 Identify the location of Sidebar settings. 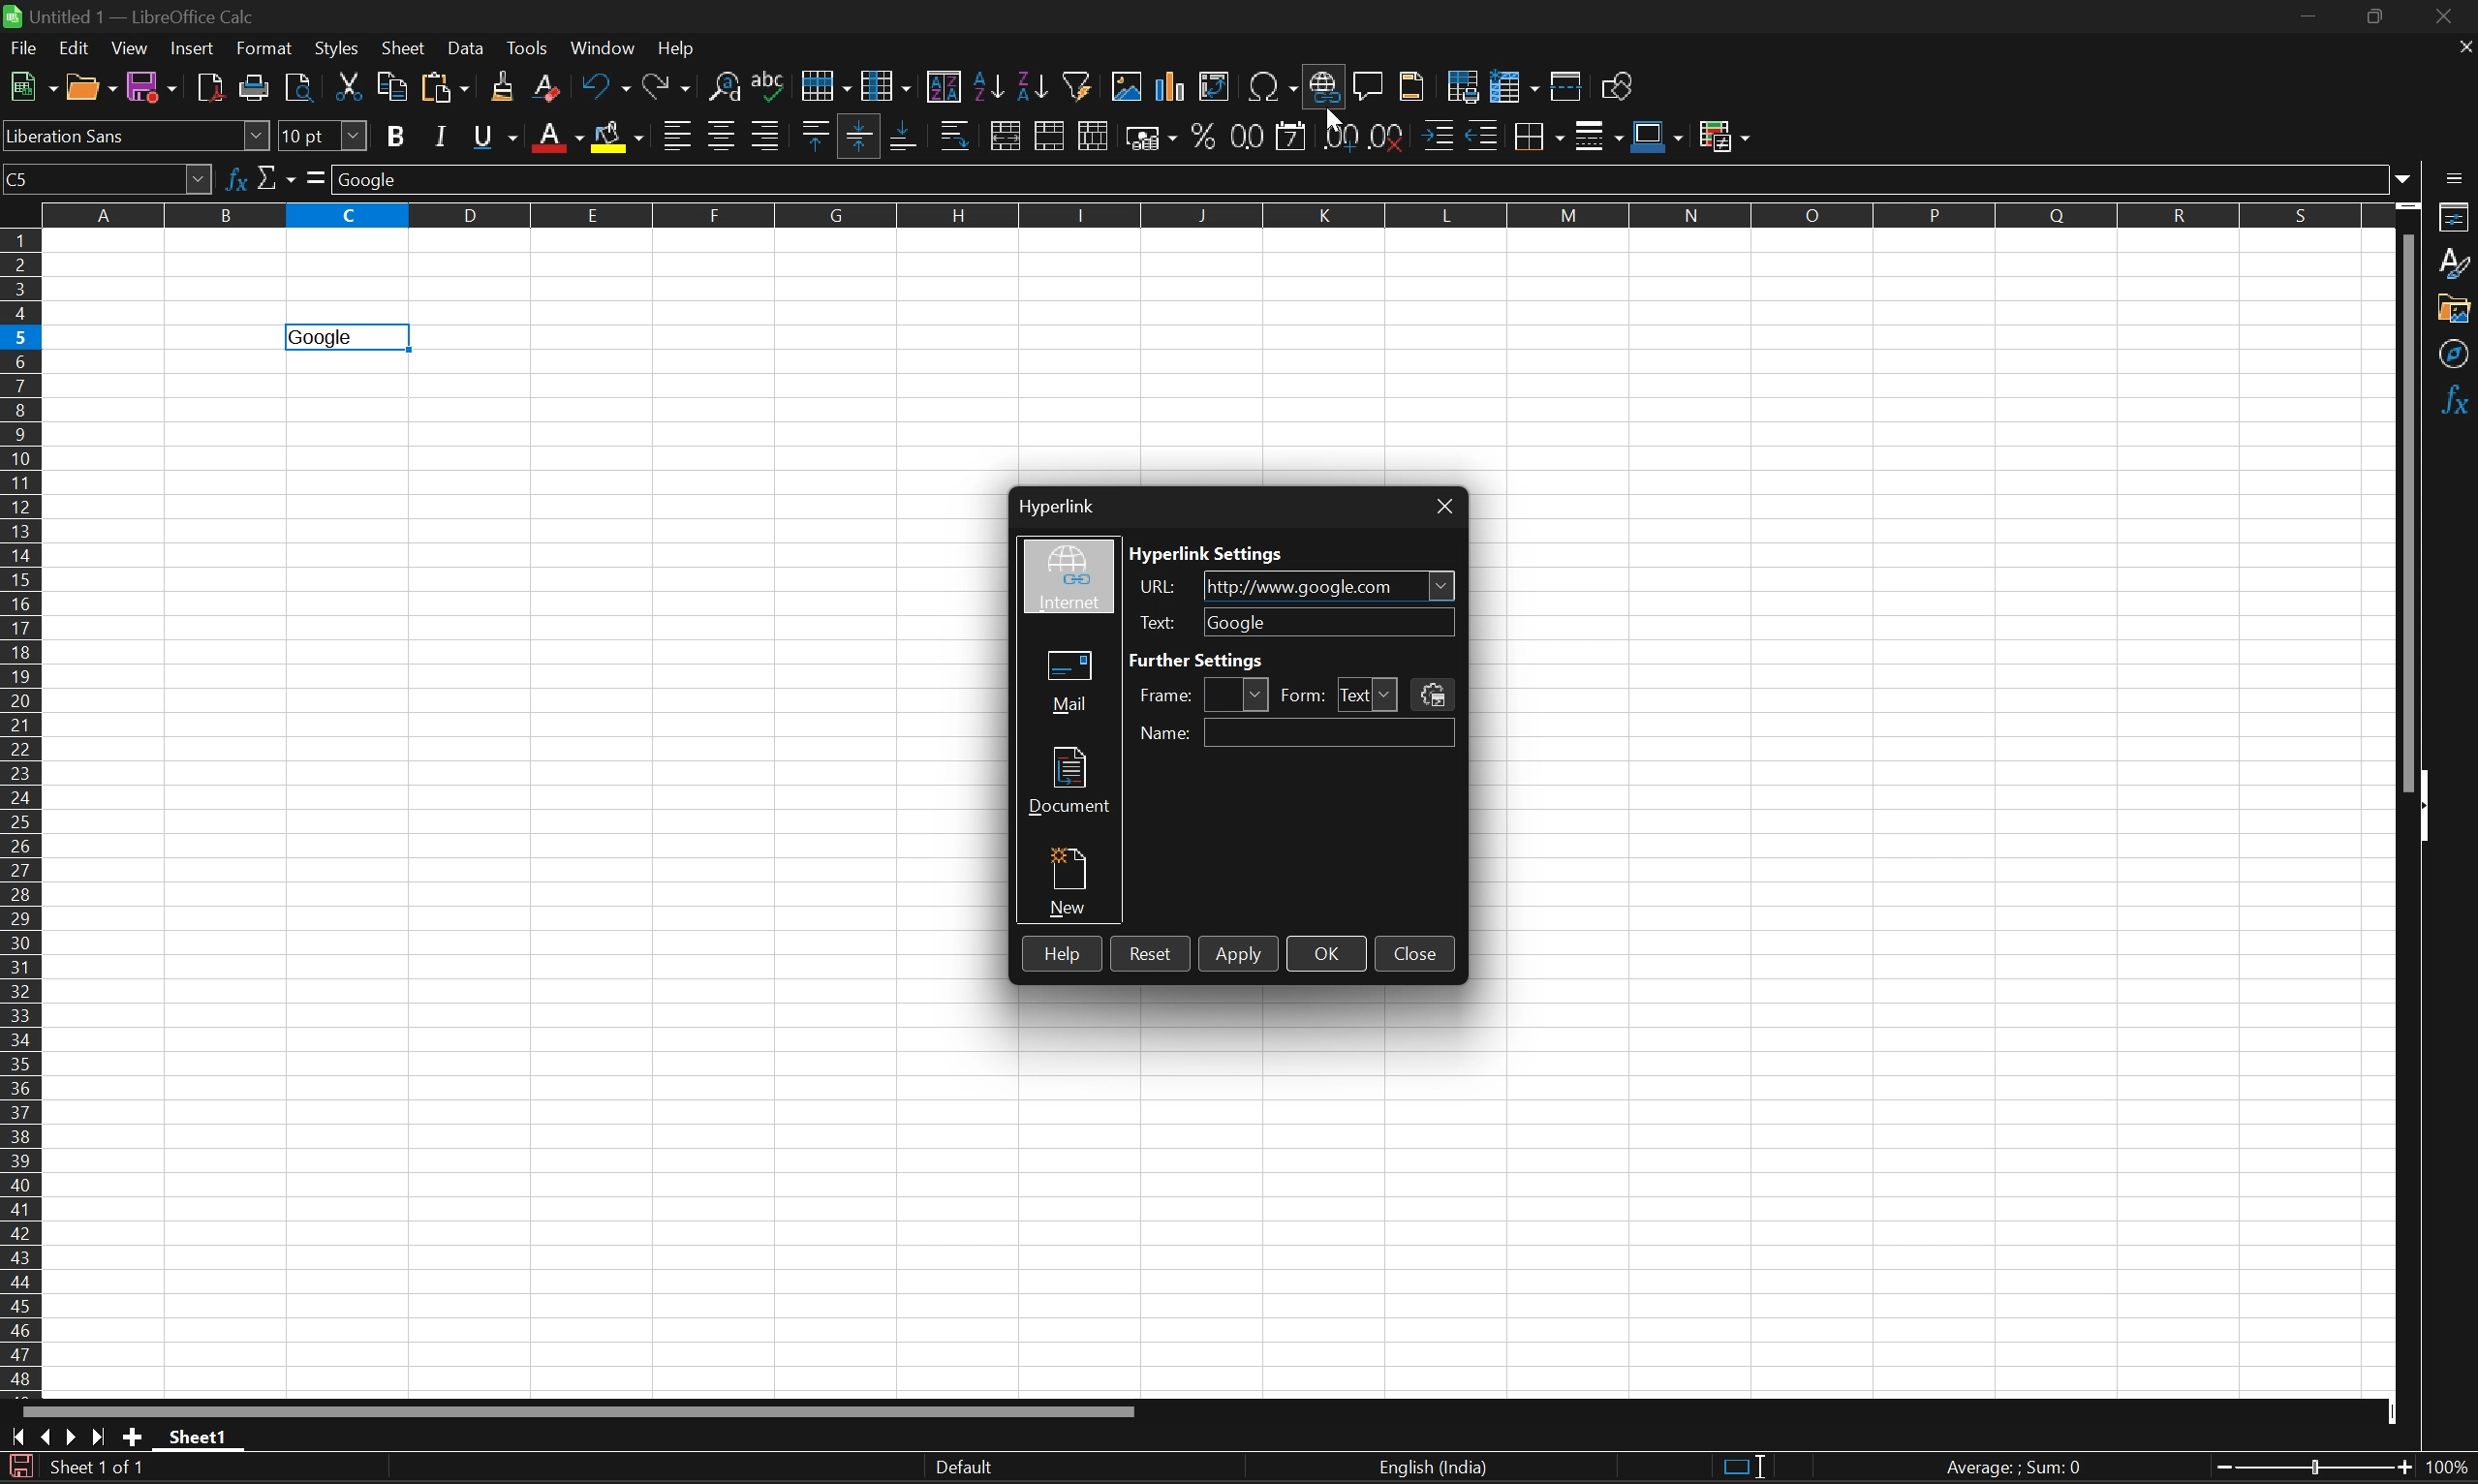
(2456, 177).